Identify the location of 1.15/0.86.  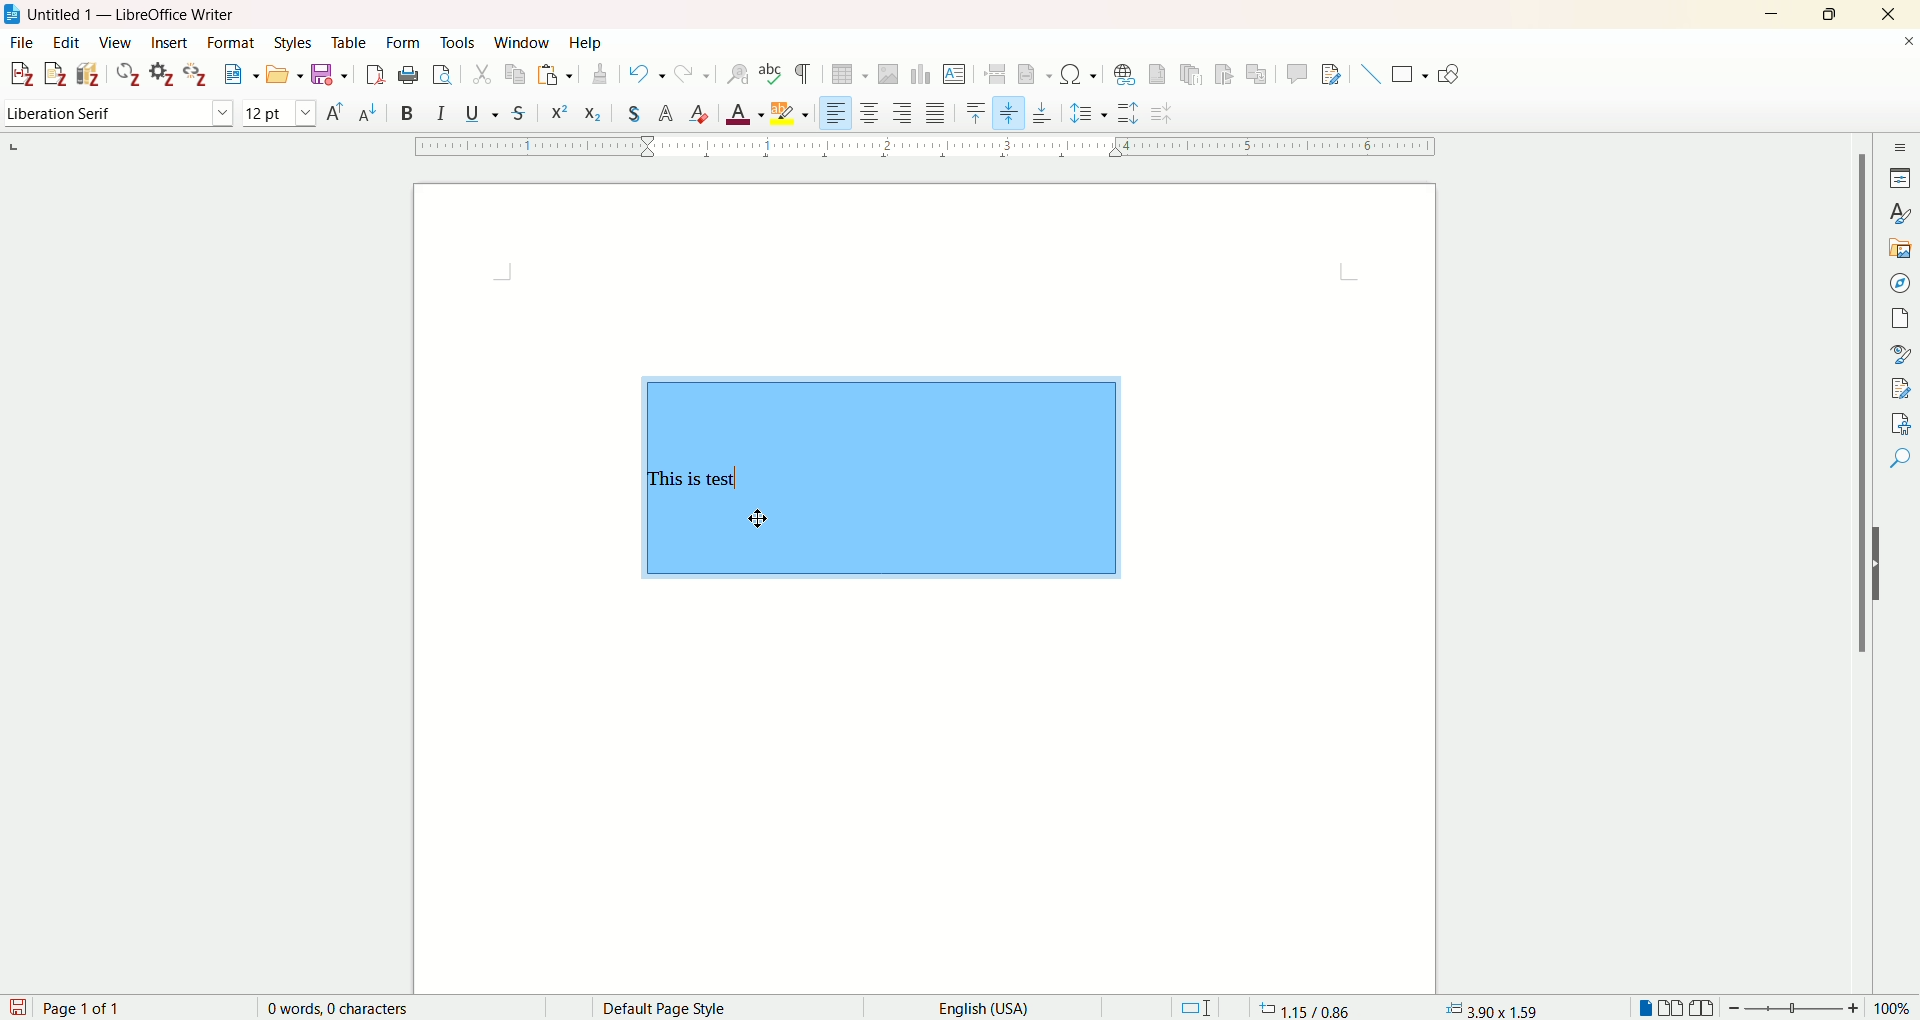
(1304, 1006).